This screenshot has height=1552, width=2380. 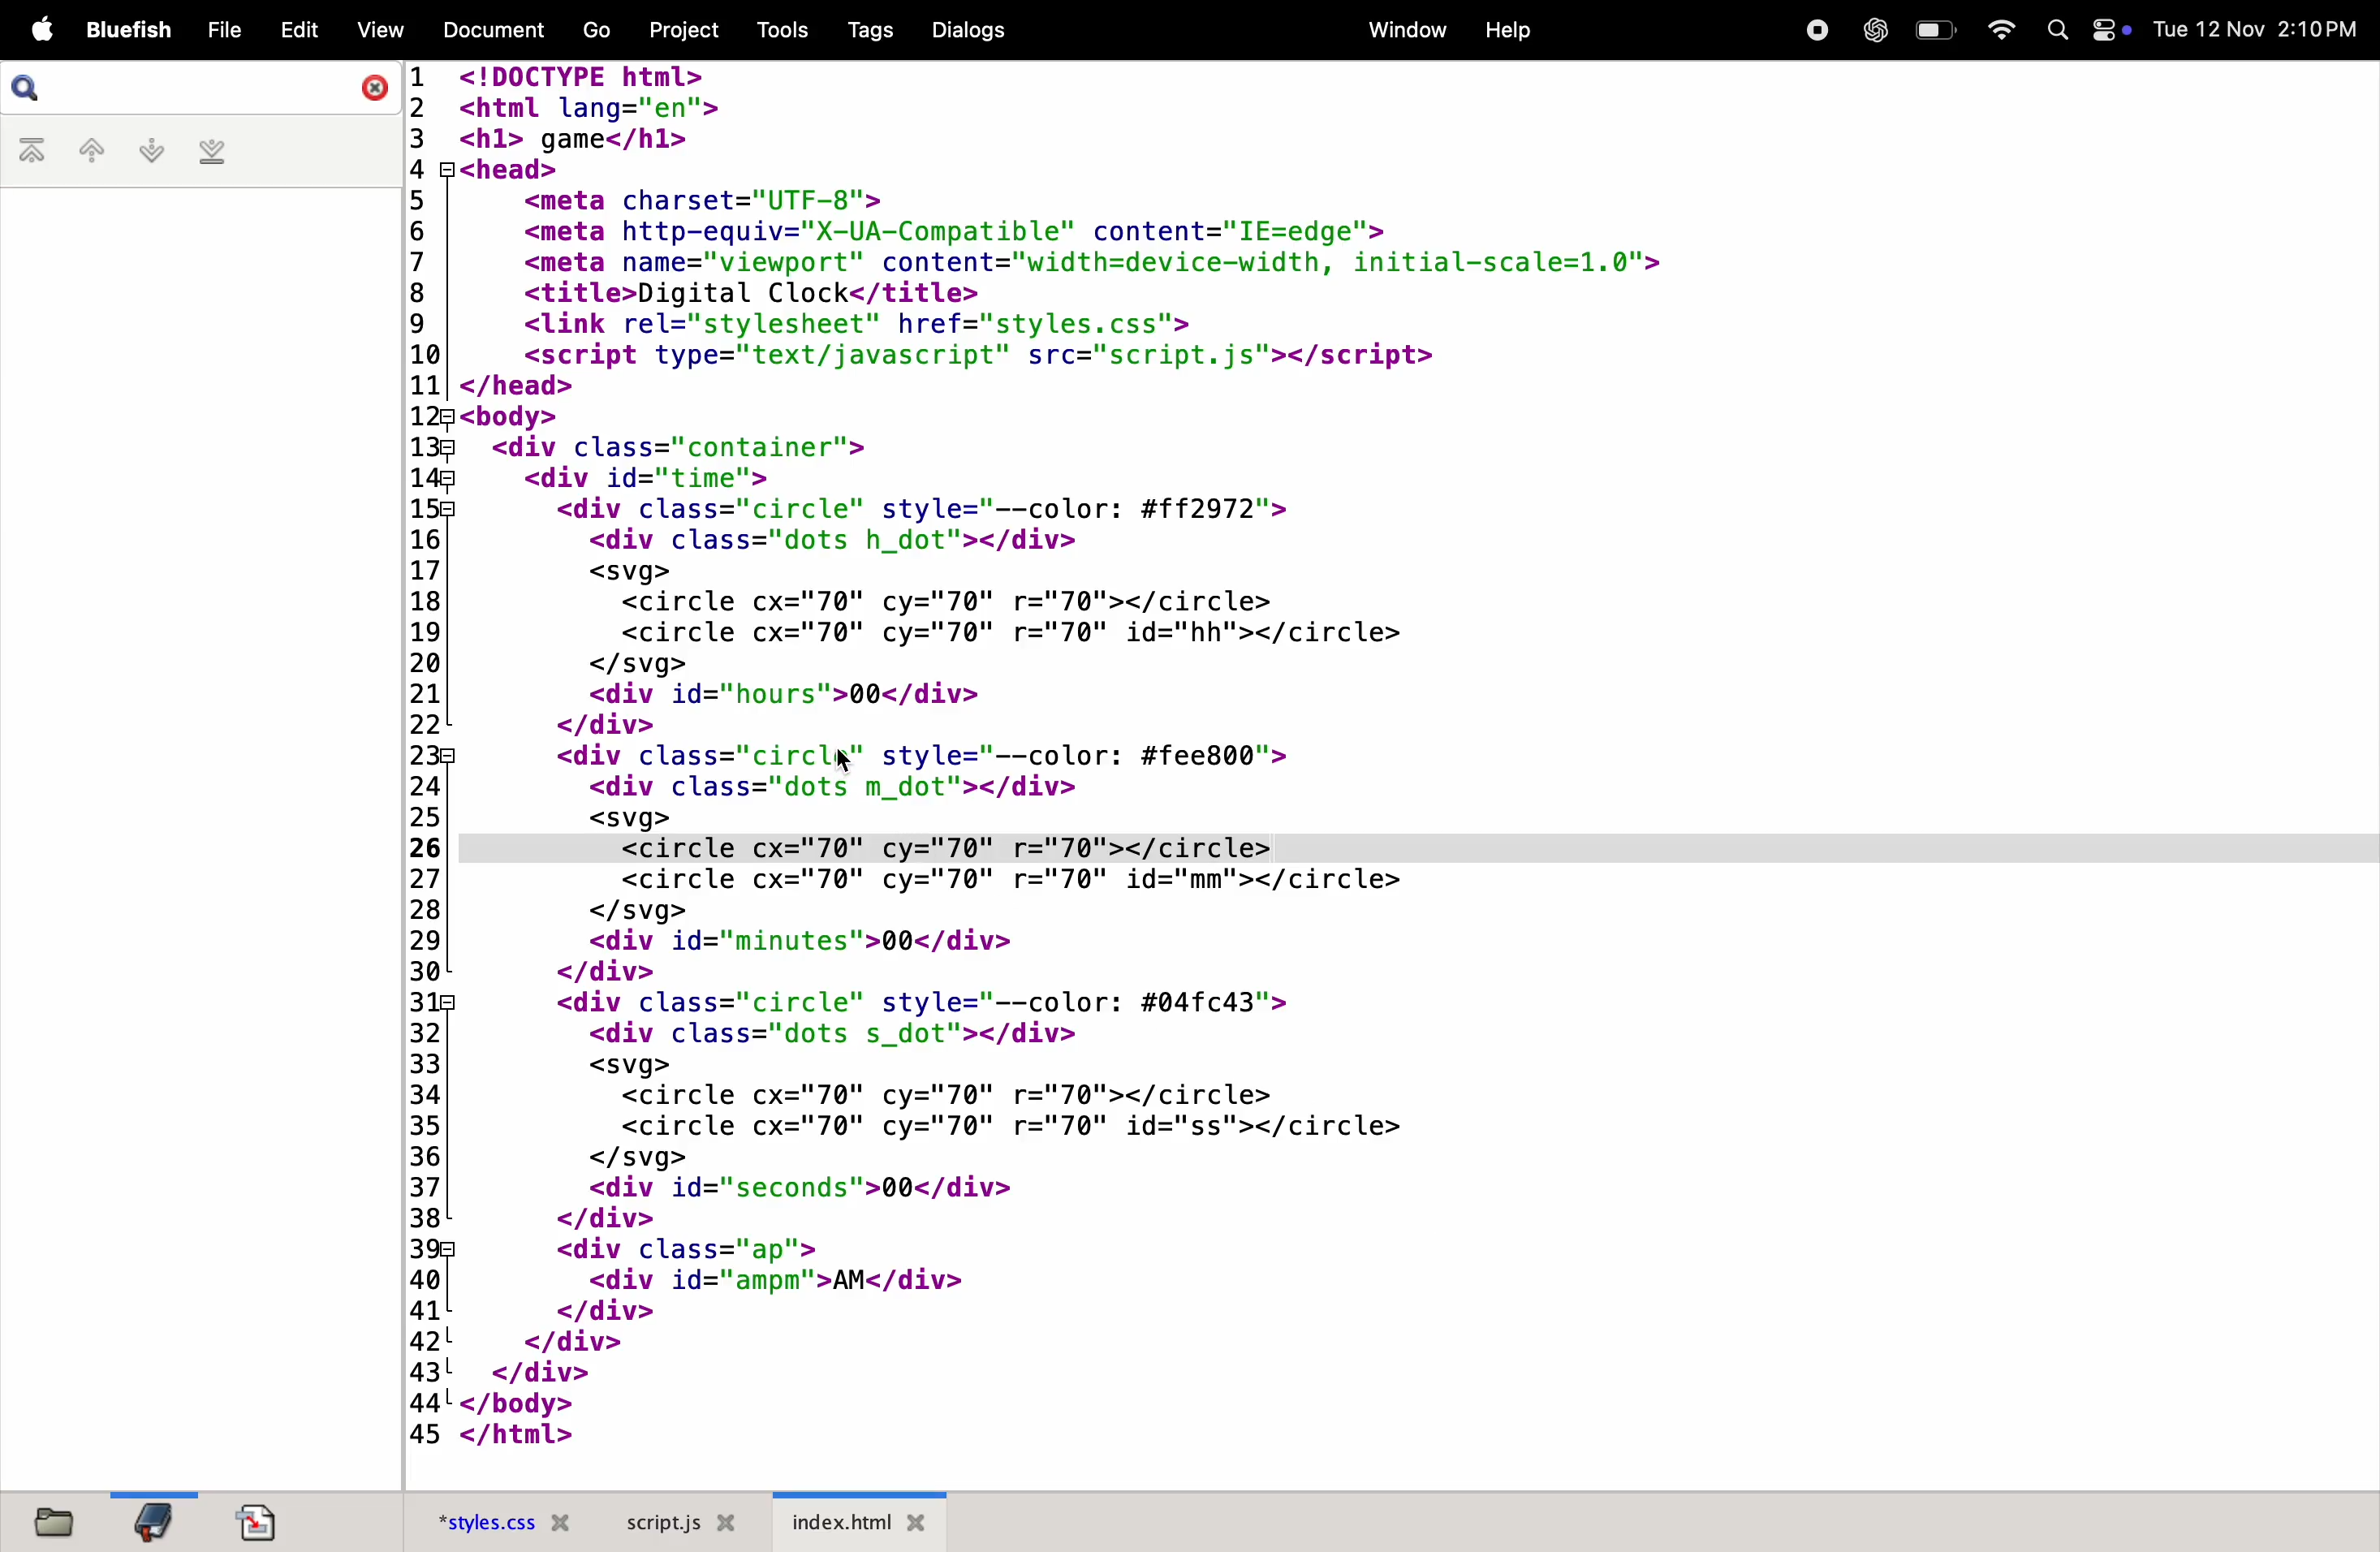 I want to click on Close, so click(x=363, y=93).